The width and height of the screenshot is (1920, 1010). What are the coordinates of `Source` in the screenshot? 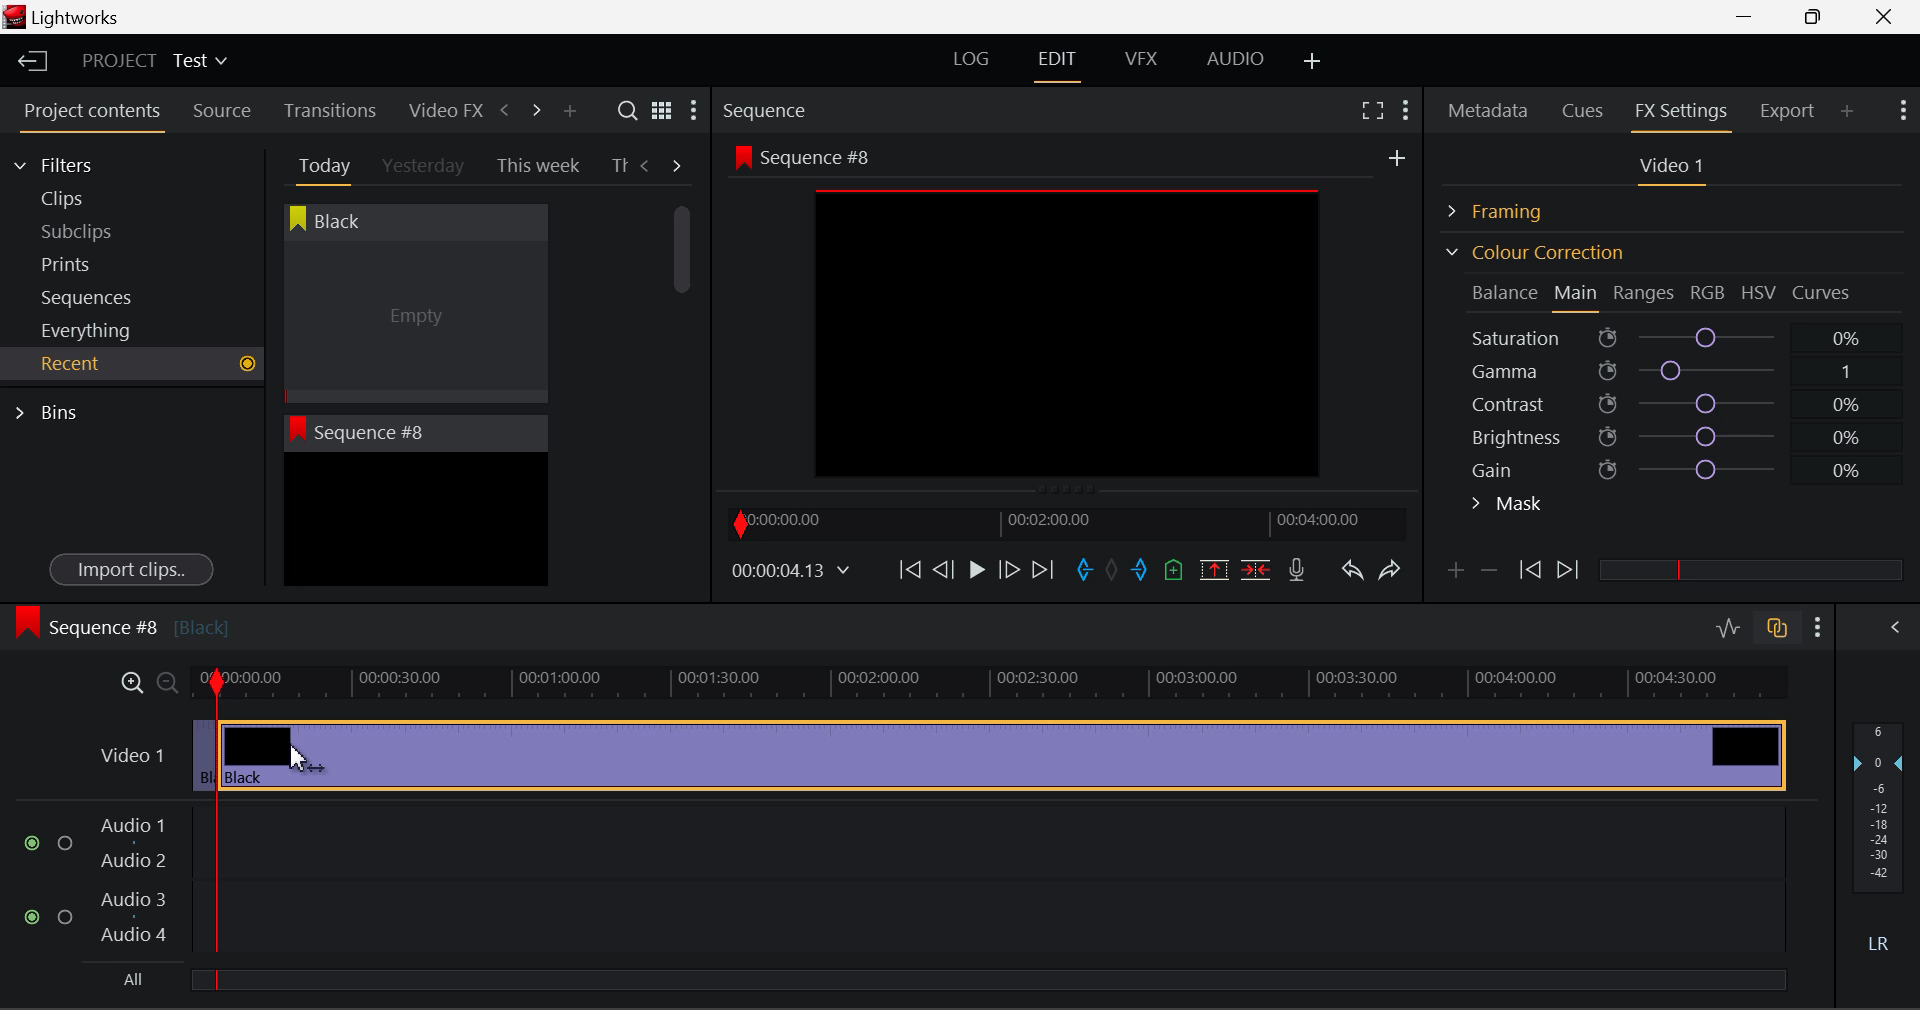 It's located at (222, 111).